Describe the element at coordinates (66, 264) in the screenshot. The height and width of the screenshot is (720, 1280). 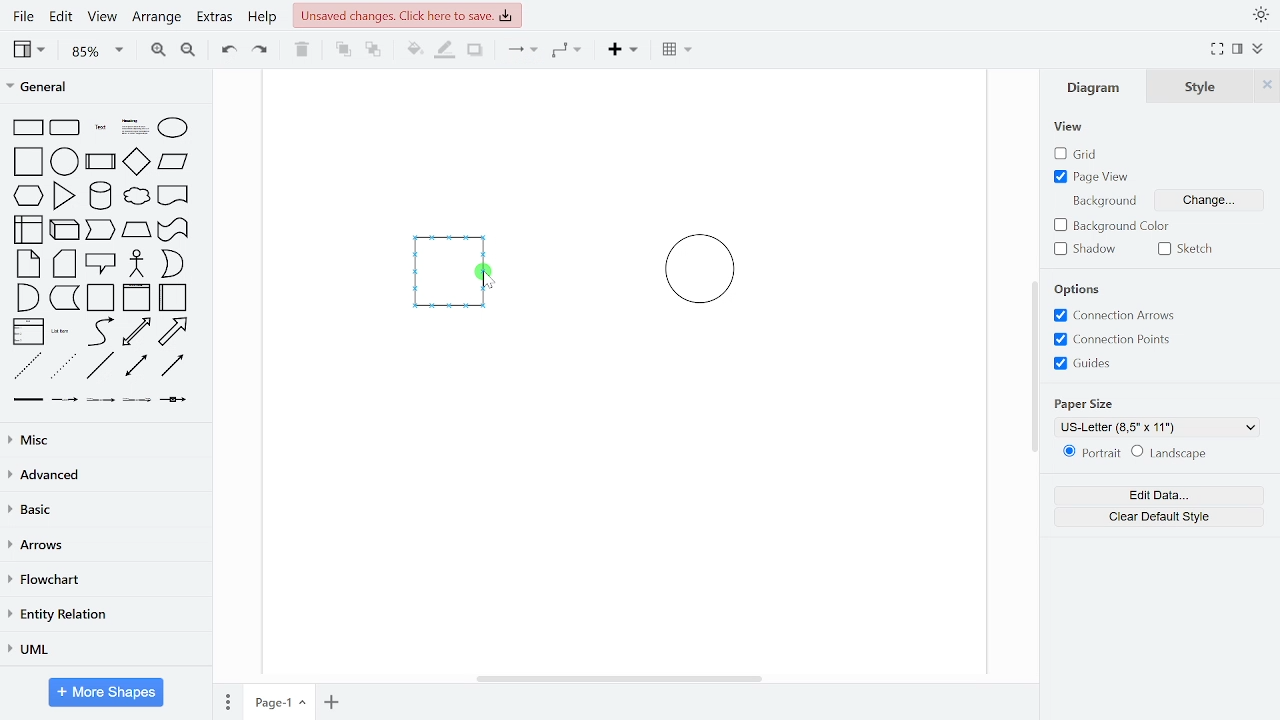
I see `card` at that location.